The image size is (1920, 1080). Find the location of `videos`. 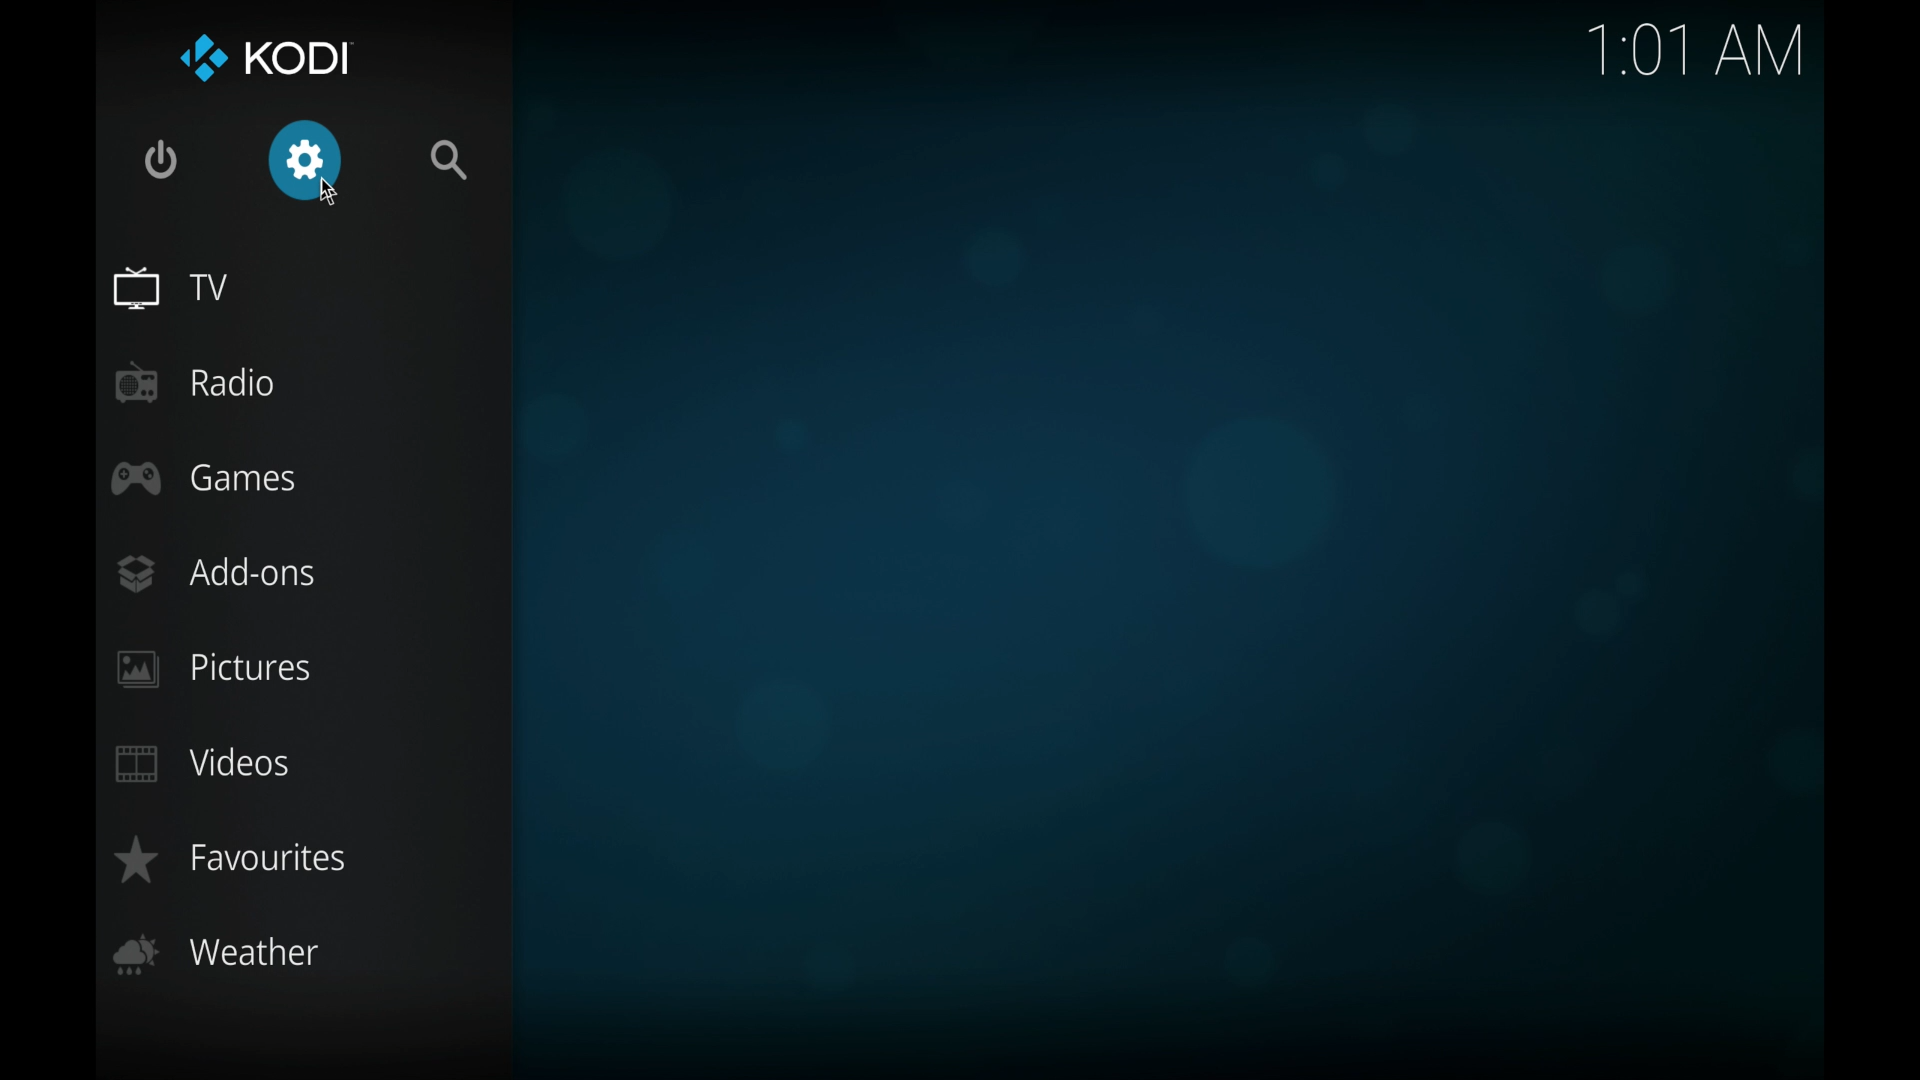

videos is located at coordinates (202, 764).